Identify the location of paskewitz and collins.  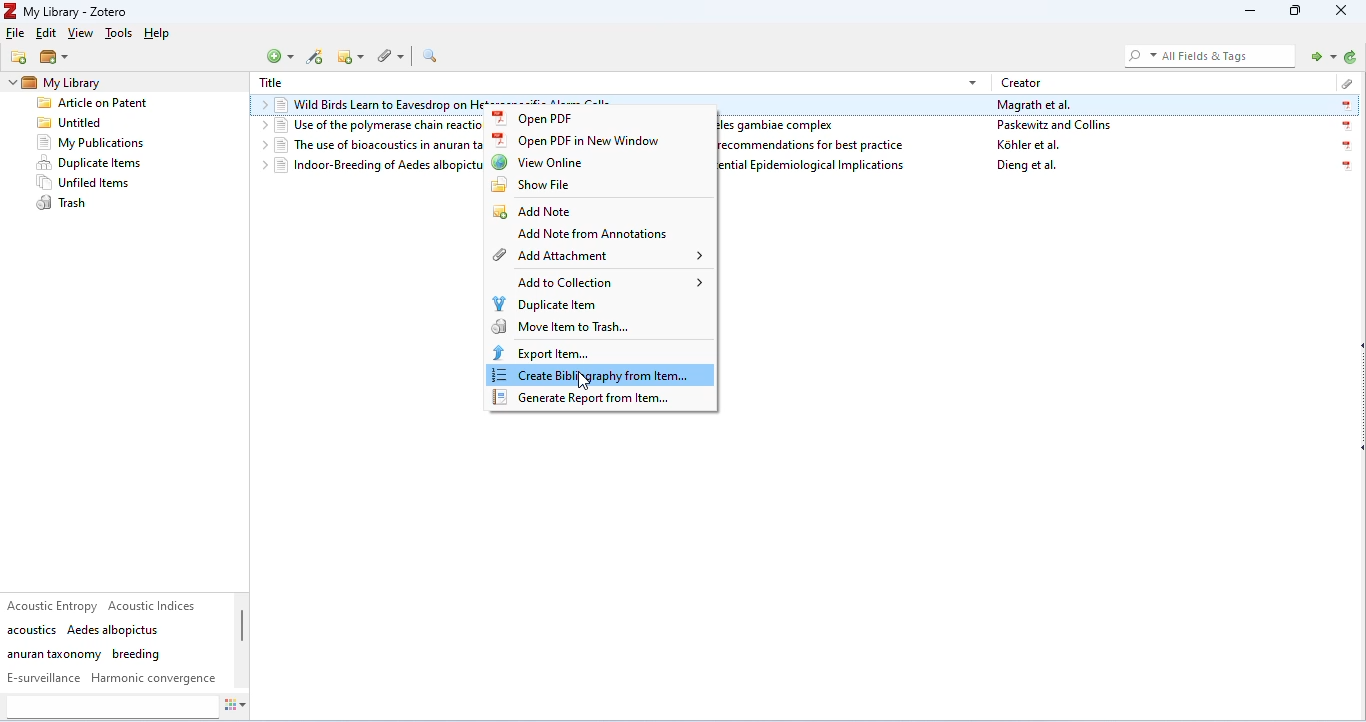
(1060, 126).